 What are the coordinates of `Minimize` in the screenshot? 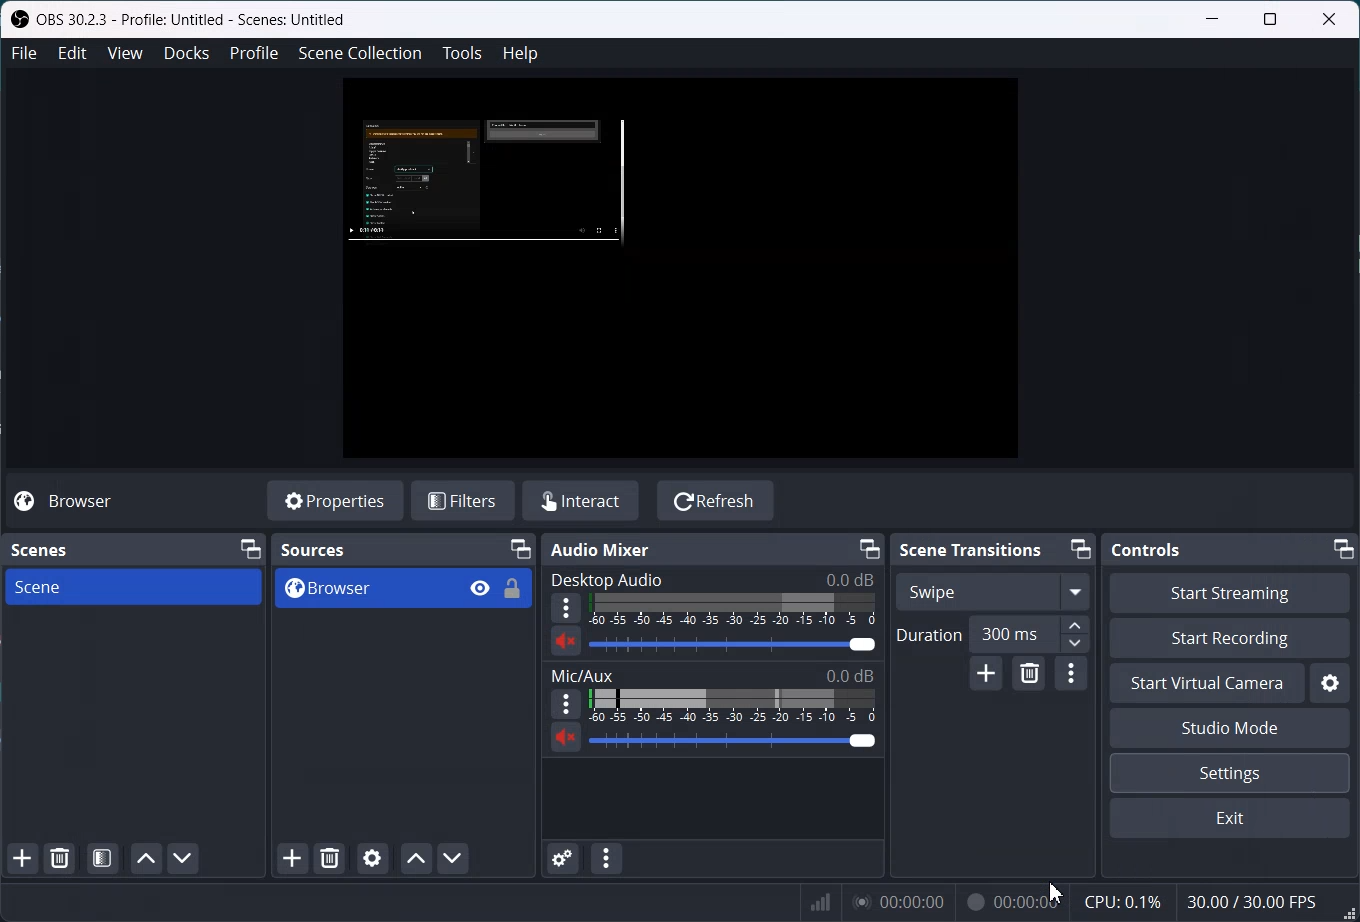 It's located at (1213, 18).